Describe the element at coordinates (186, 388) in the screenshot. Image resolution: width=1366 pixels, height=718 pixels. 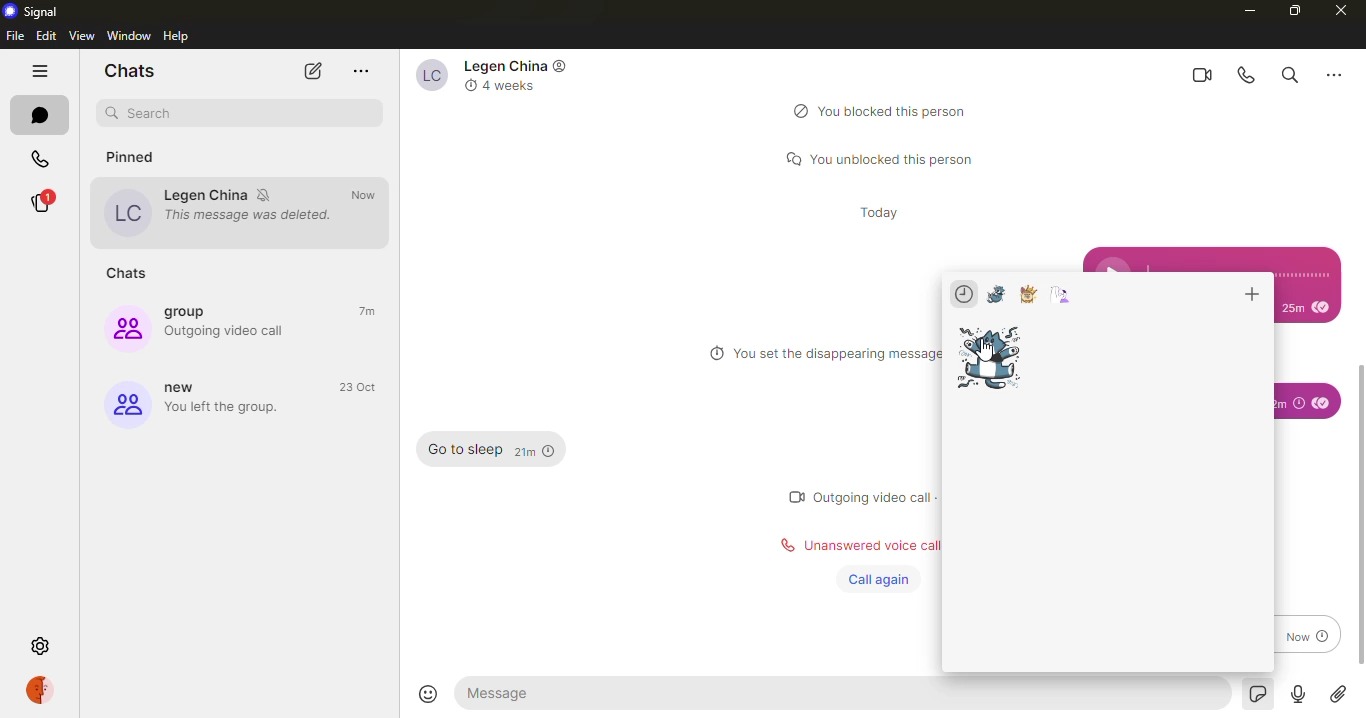
I see `new` at that location.